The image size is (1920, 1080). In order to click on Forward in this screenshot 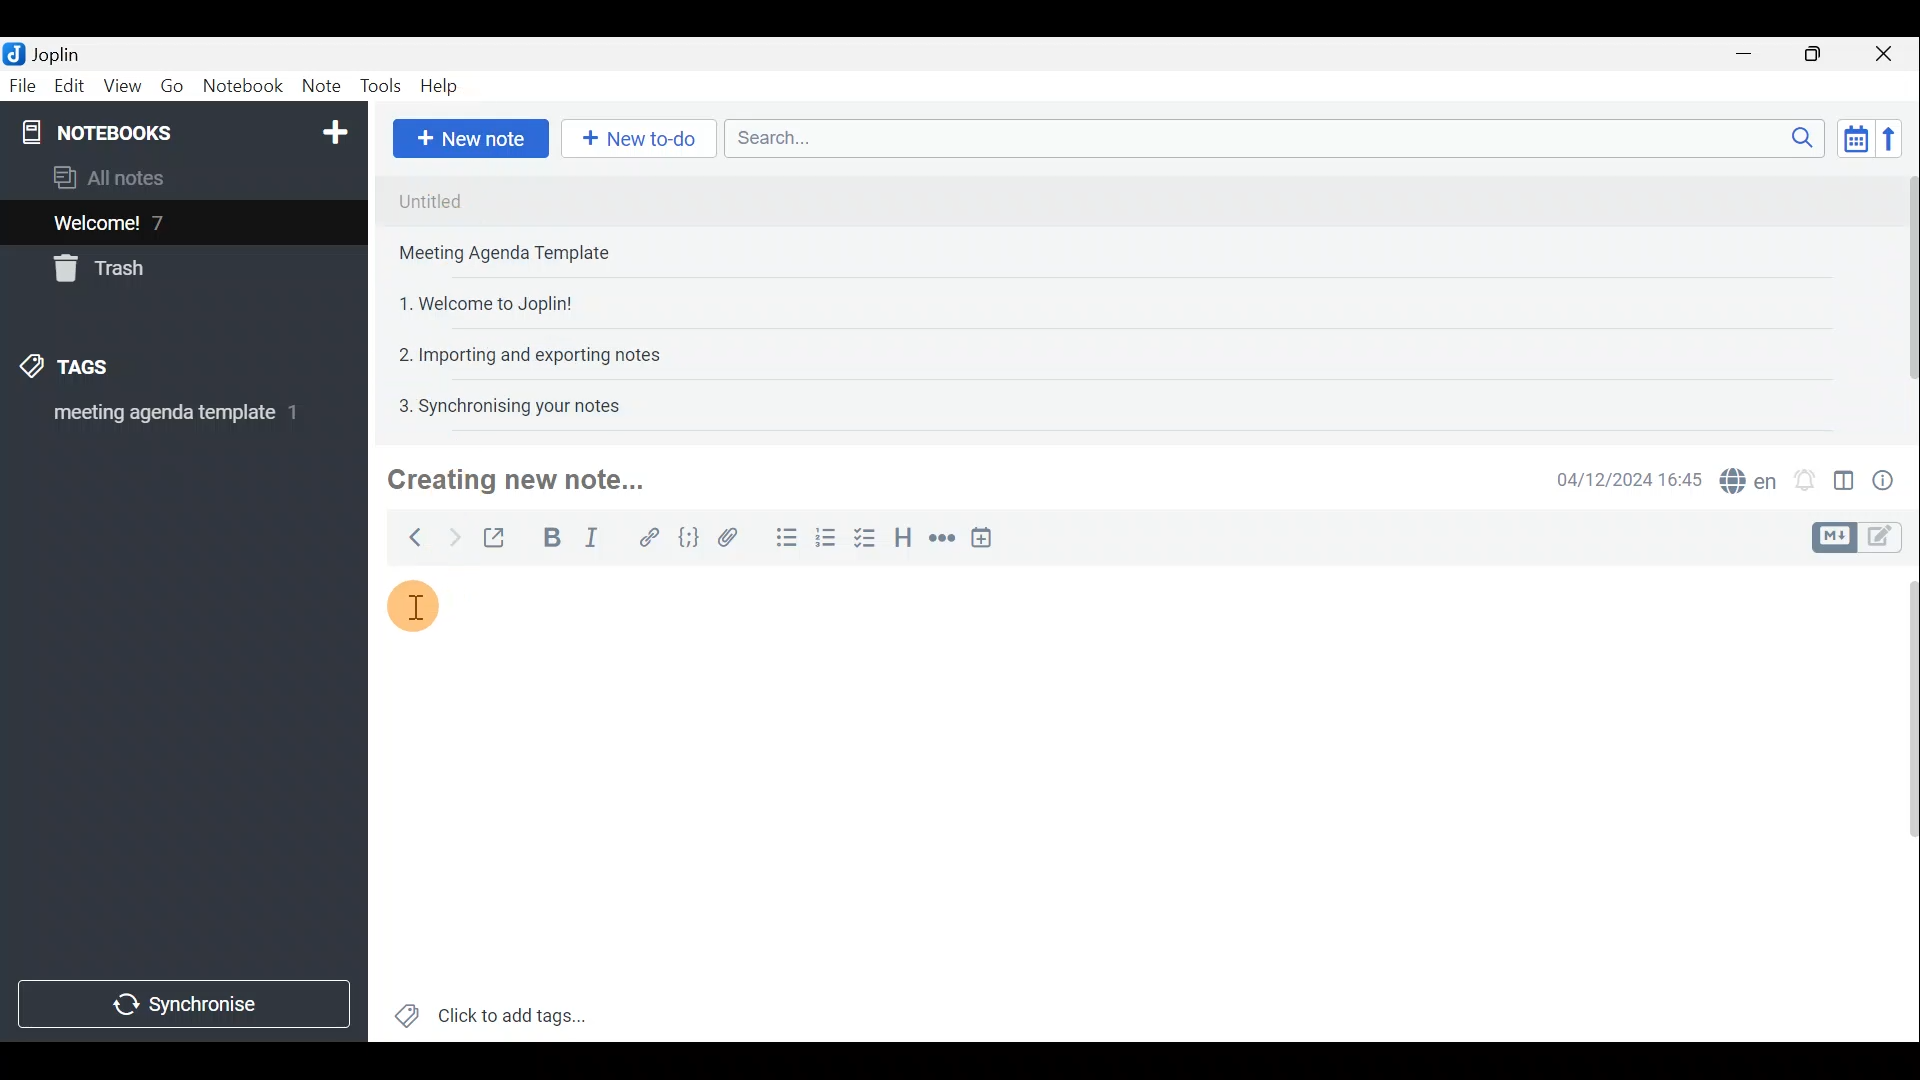, I will do `click(450, 535)`.